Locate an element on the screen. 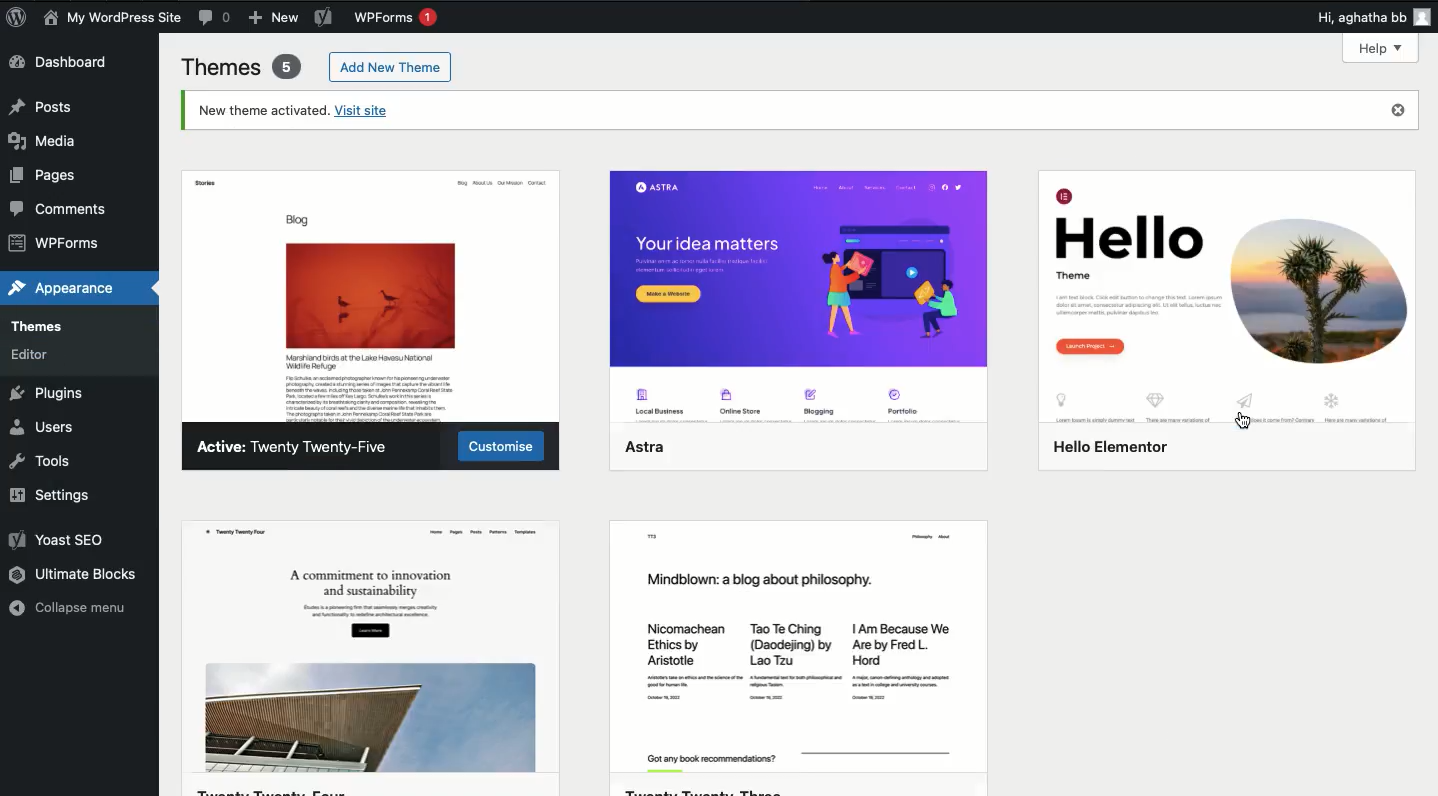 The image size is (1438, 796). Help is located at coordinates (1382, 48).